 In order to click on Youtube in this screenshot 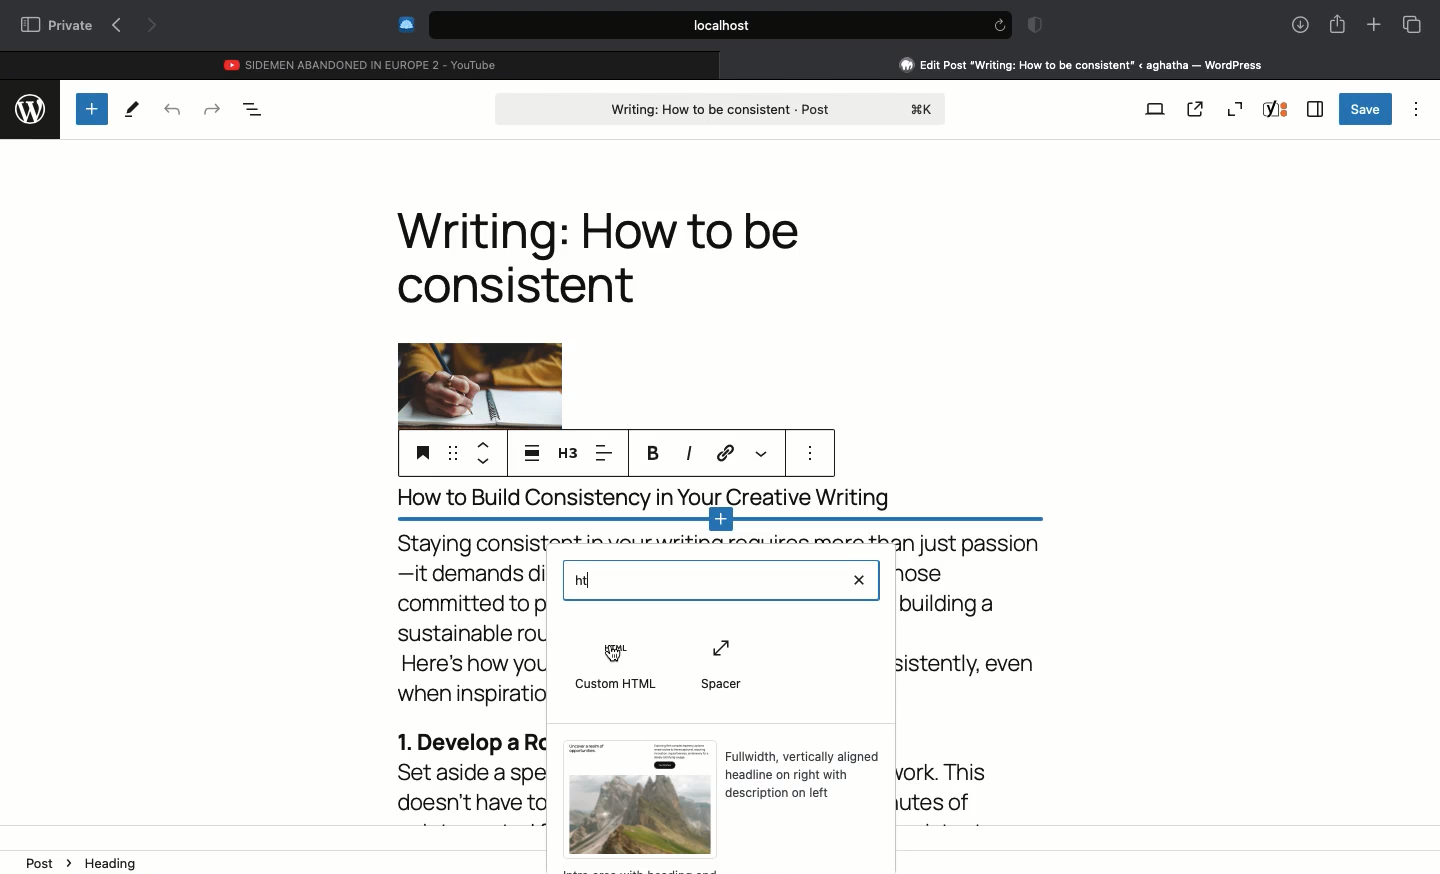, I will do `click(363, 62)`.